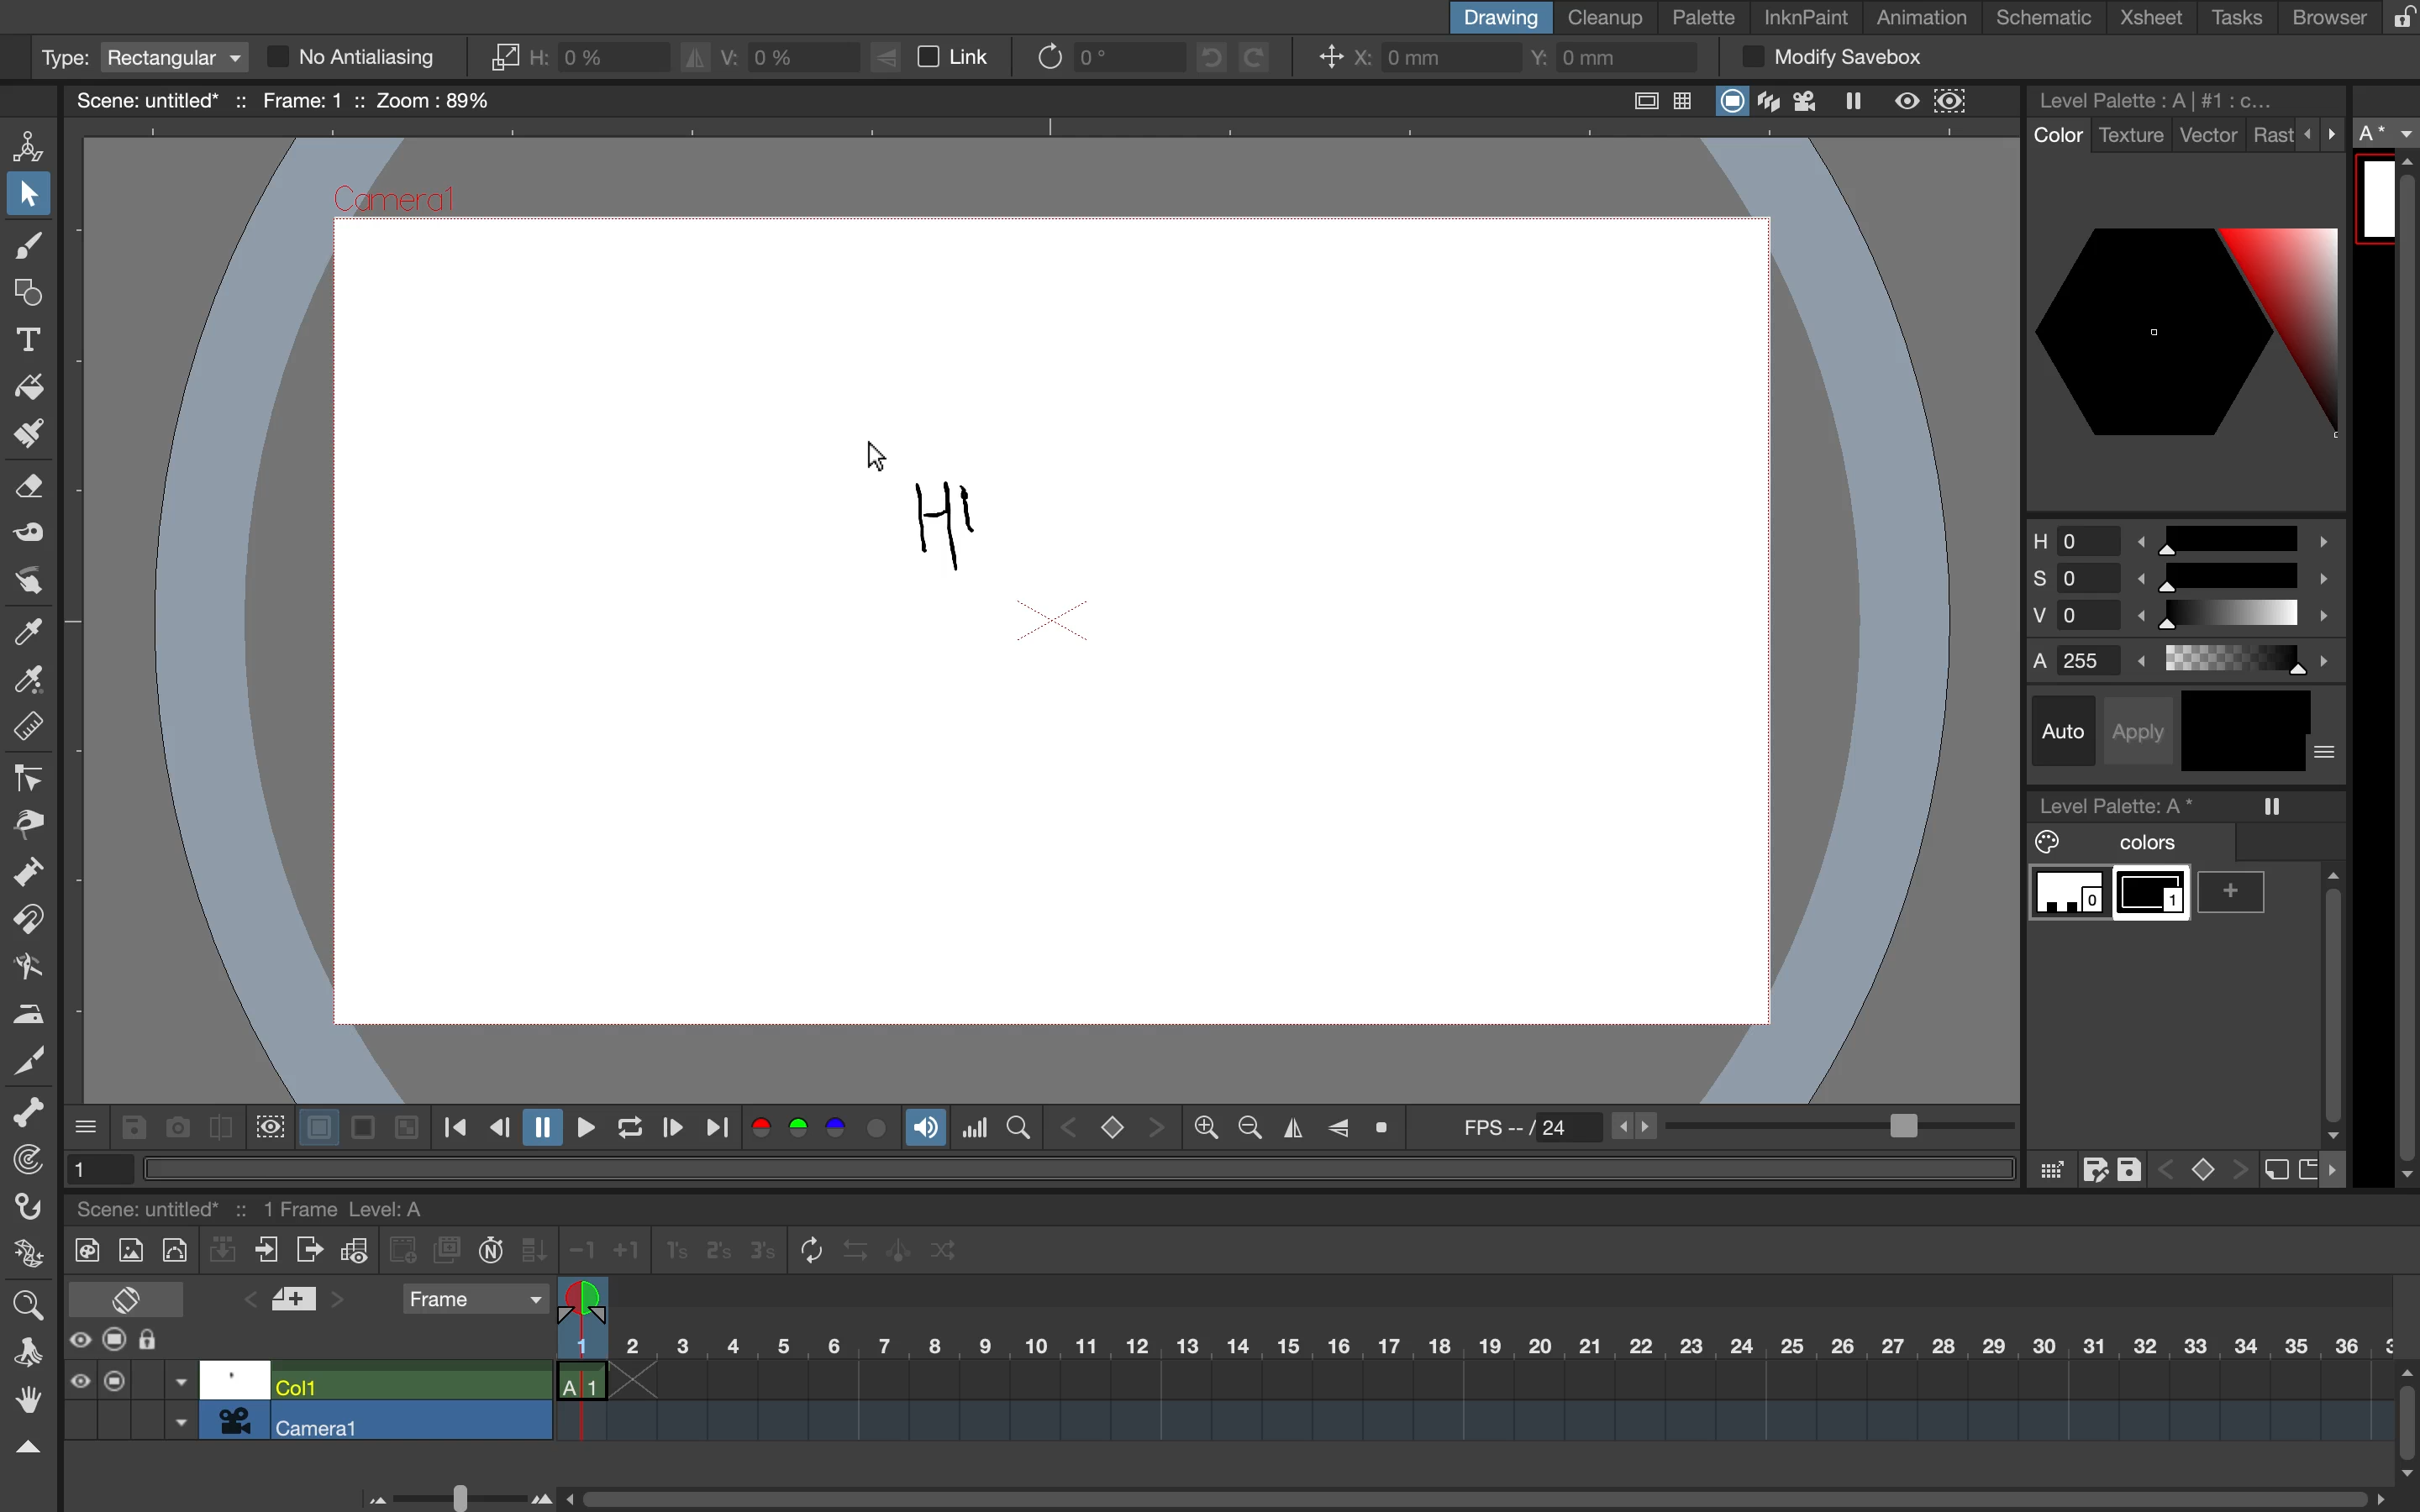 The width and height of the screenshot is (2420, 1512). Describe the element at coordinates (370, 57) in the screenshot. I see `no antialiasing` at that location.